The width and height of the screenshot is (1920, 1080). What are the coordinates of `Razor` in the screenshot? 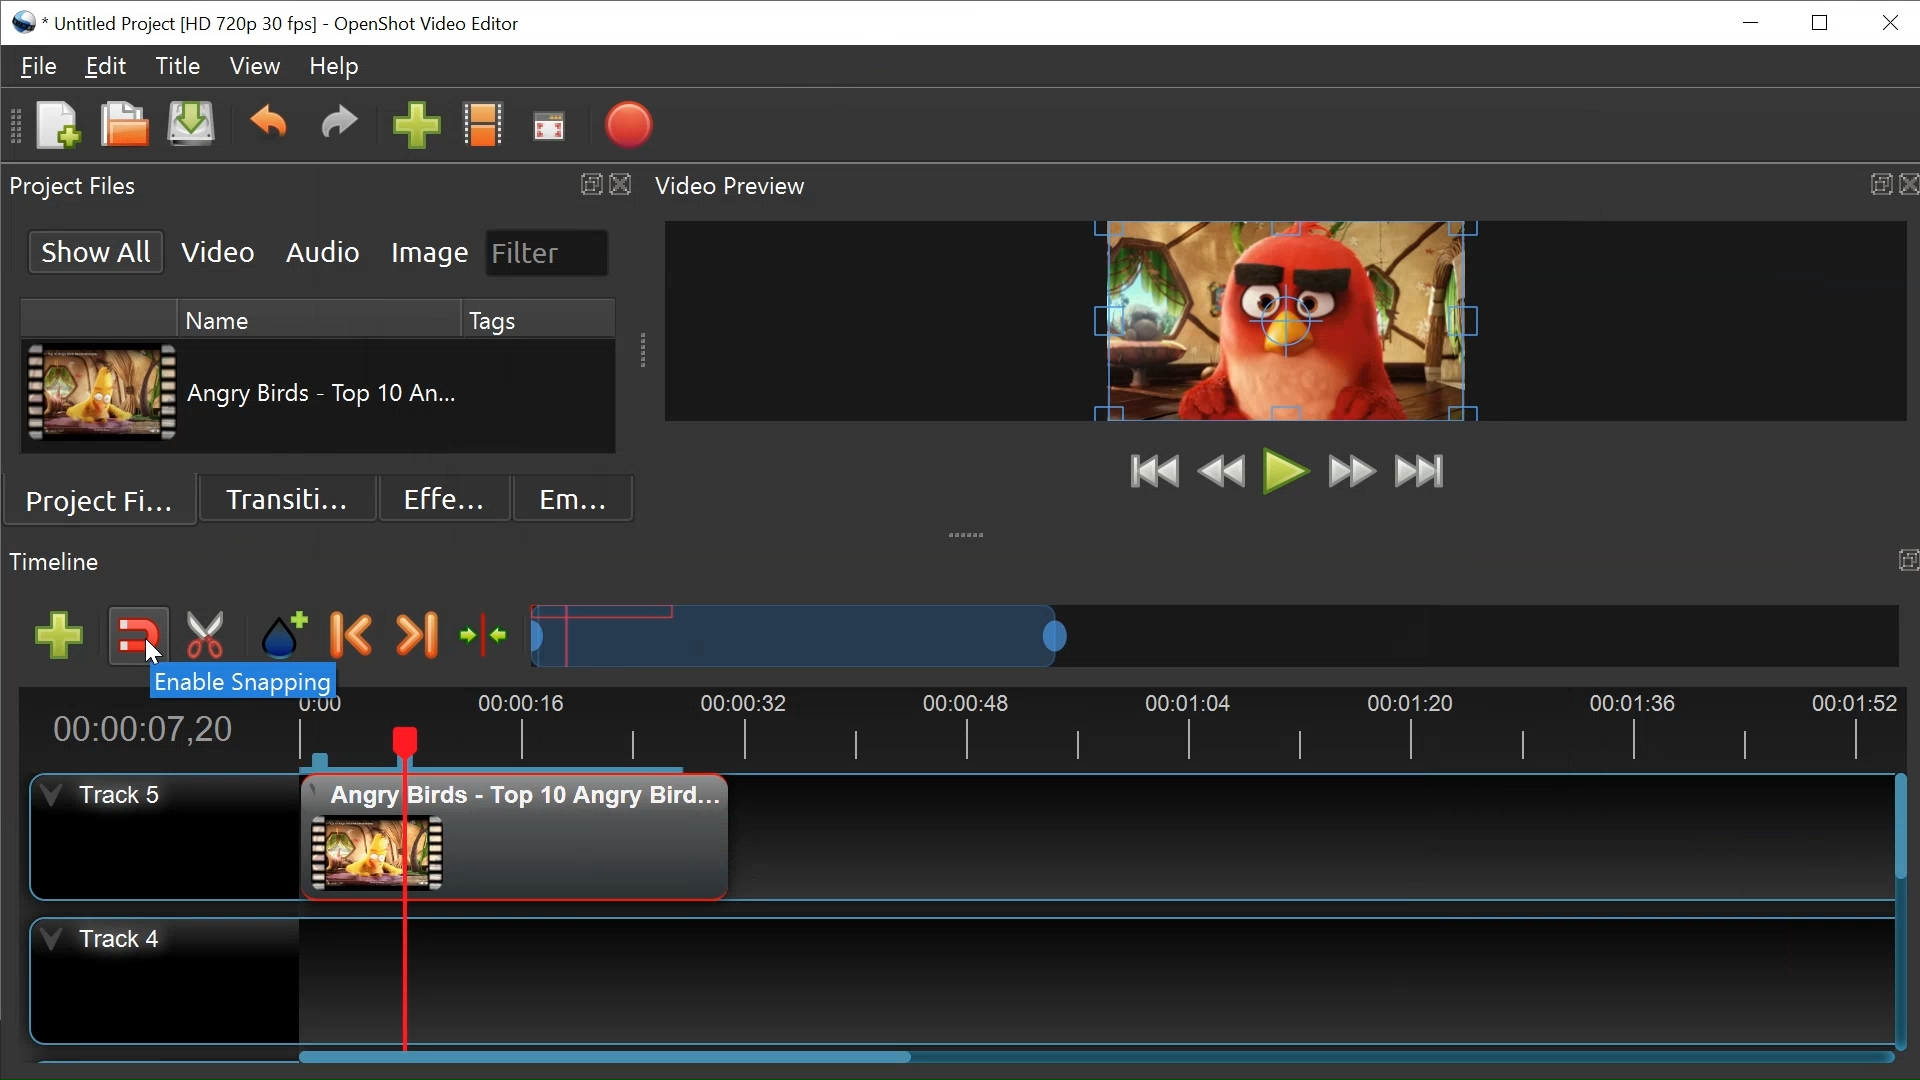 It's located at (203, 637).